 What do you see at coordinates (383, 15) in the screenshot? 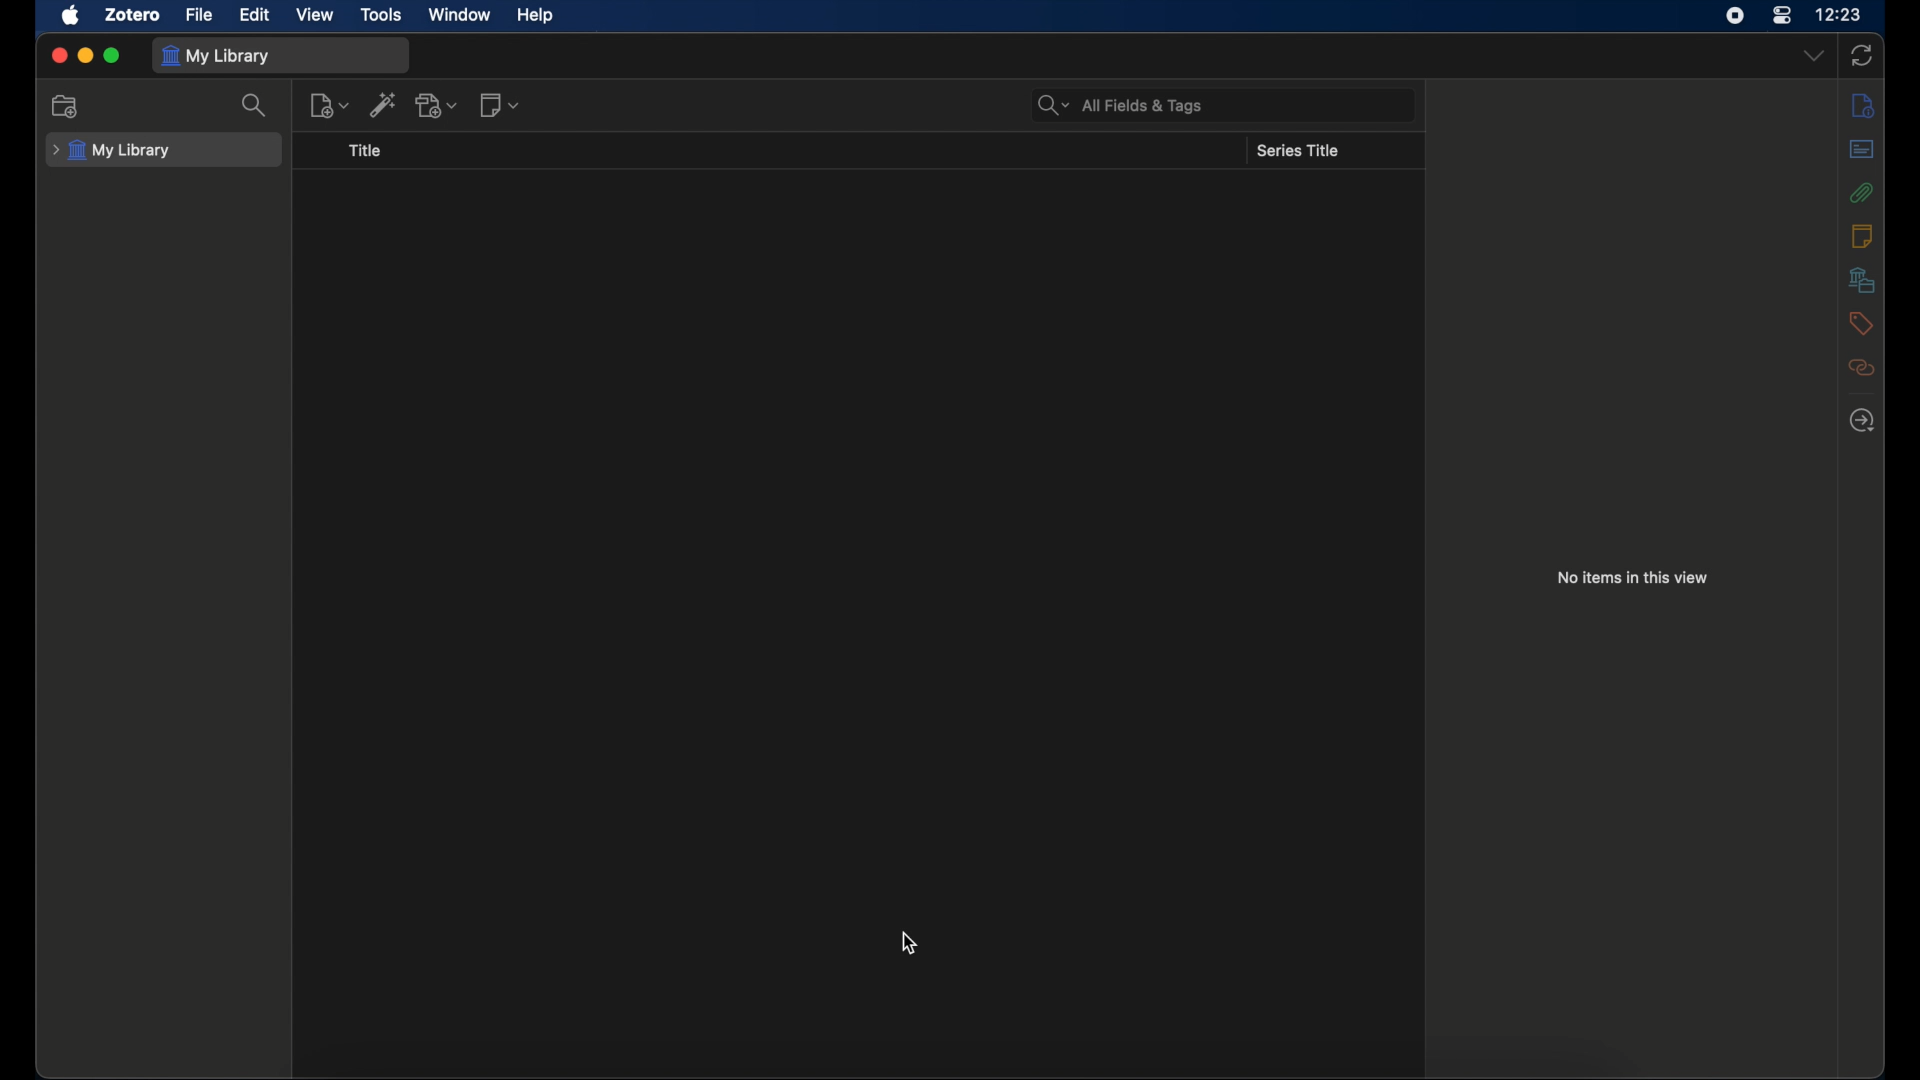
I see `tools` at bounding box center [383, 15].